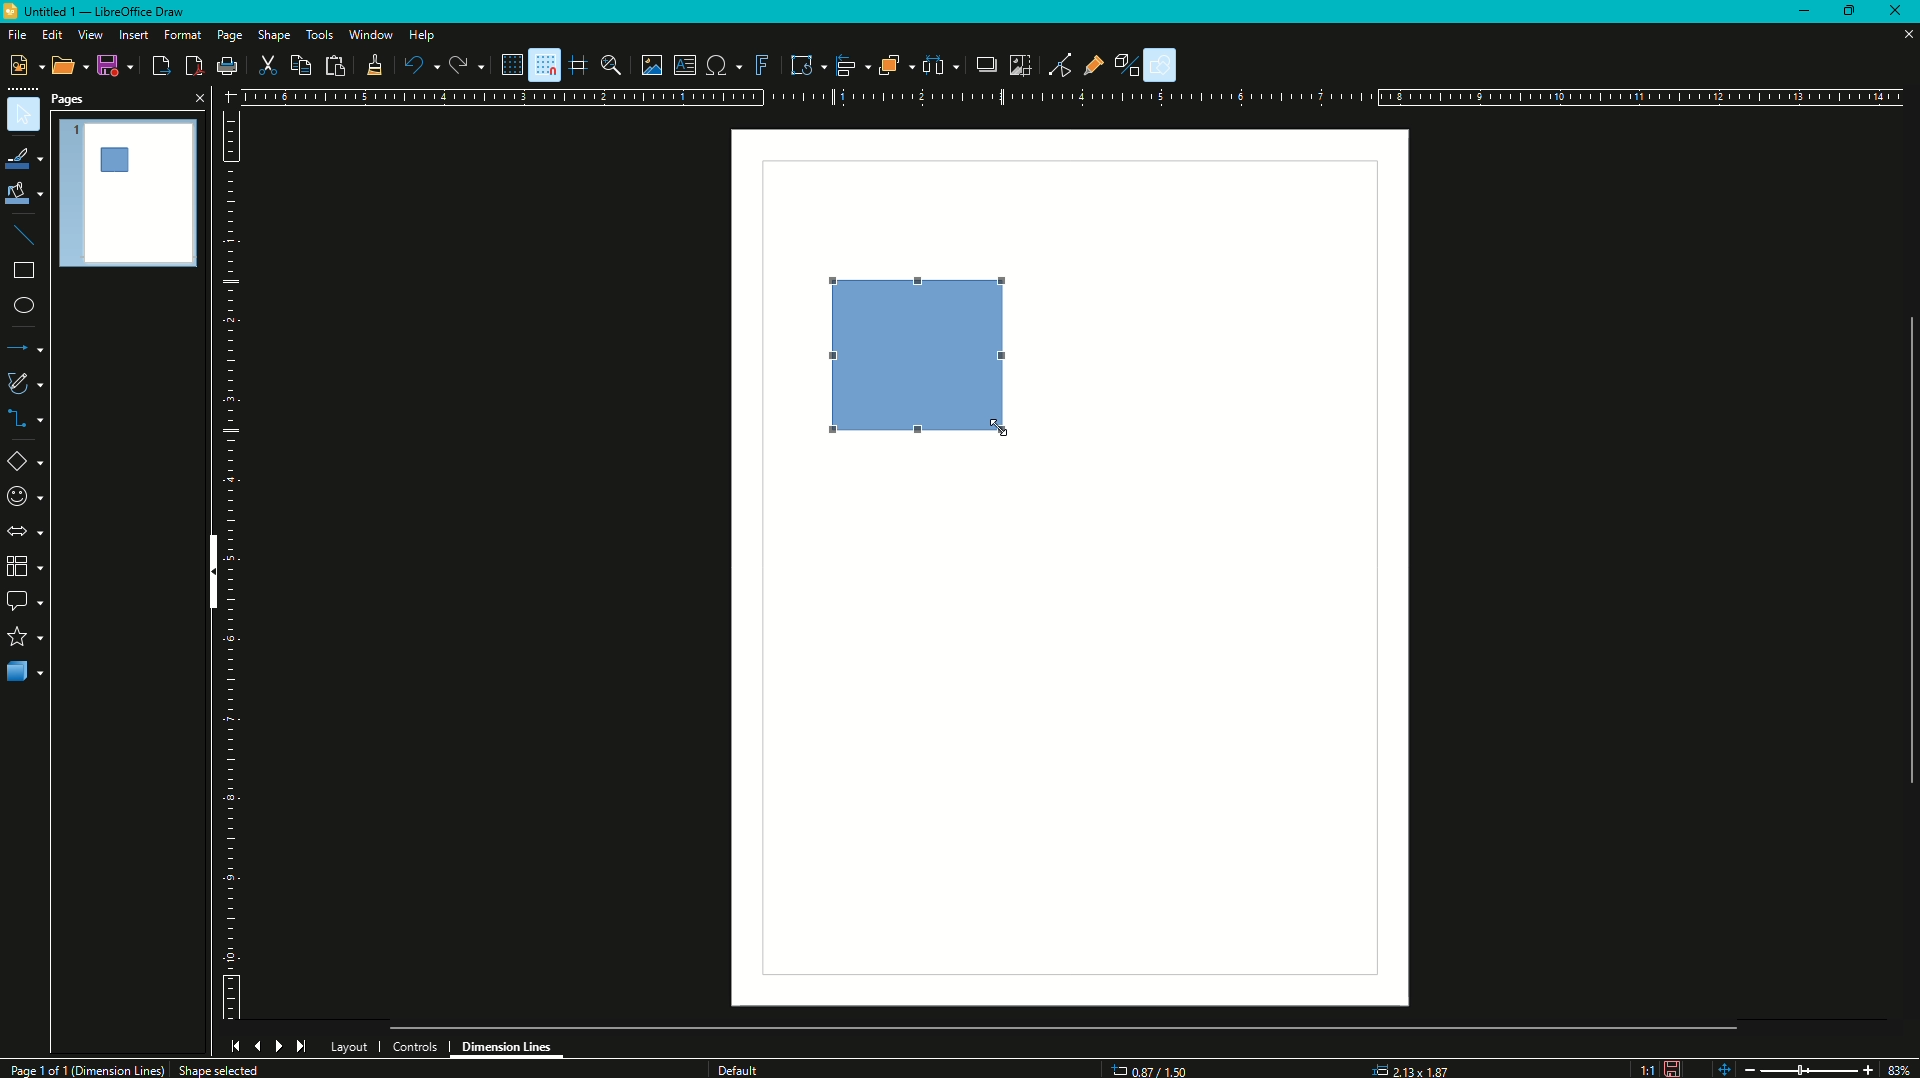 Image resolution: width=1920 pixels, height=1078 pixels. Describe the element at coordinates (103, 14) in the screenshot. I see `Untitled` at that location.